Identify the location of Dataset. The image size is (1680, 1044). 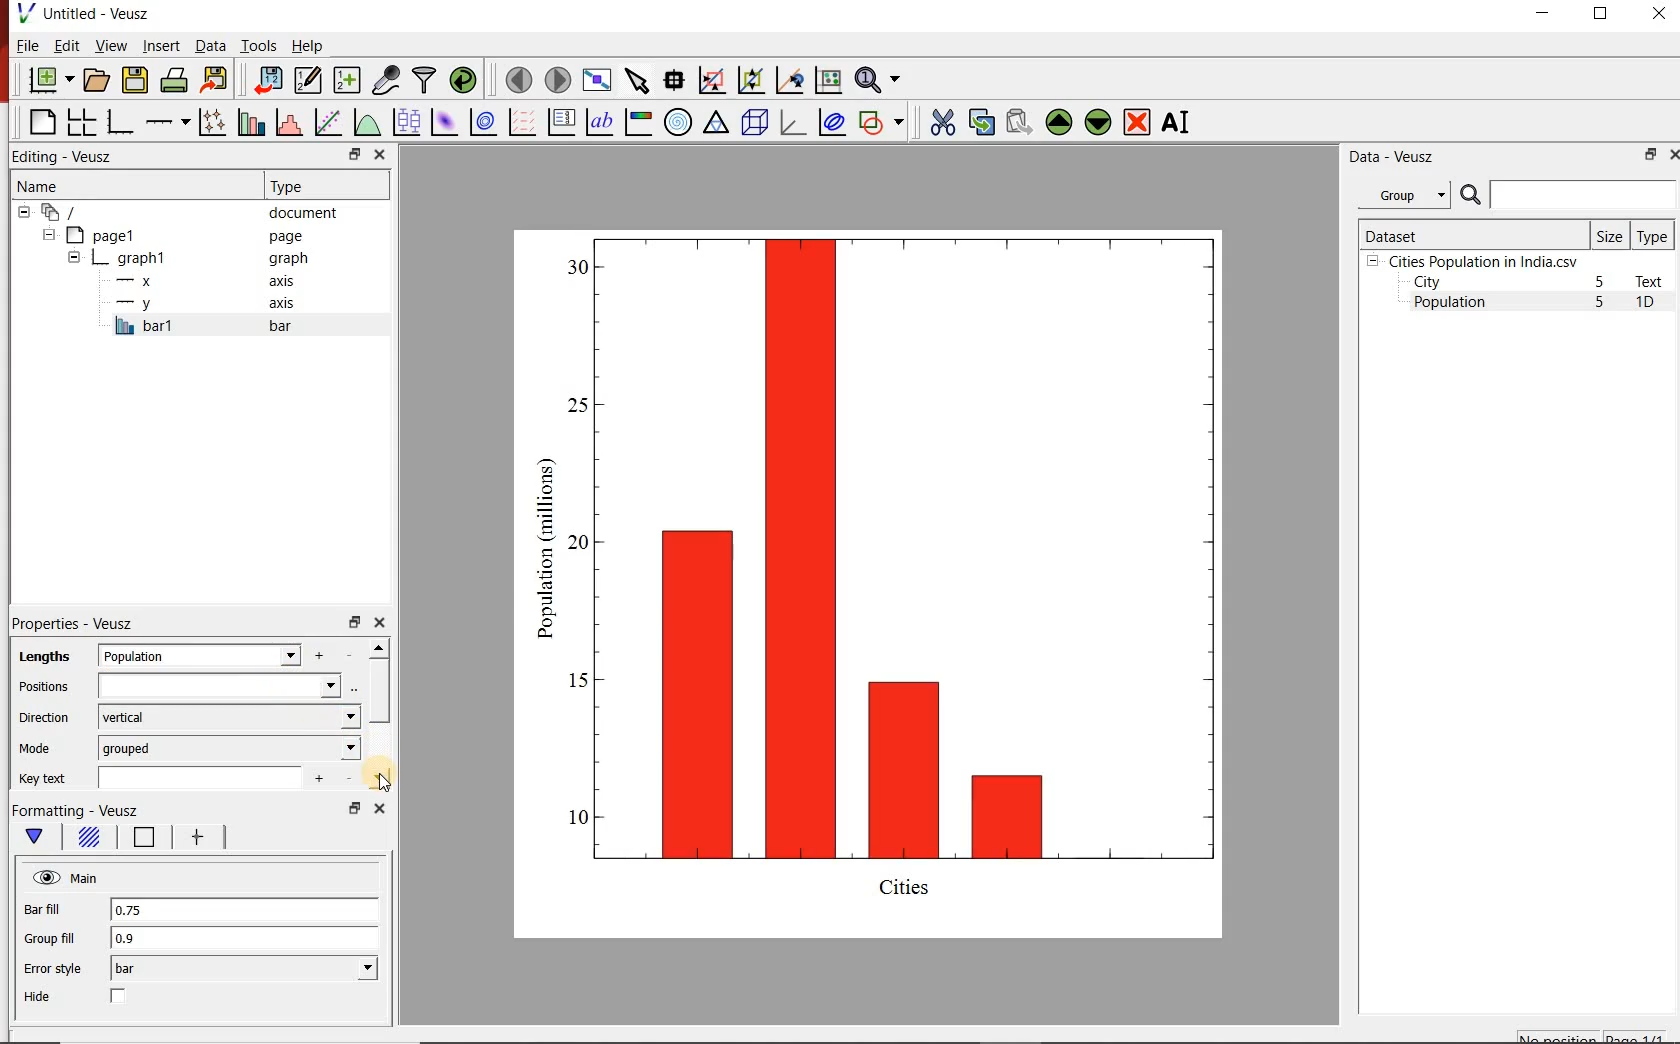
(1471, 234).